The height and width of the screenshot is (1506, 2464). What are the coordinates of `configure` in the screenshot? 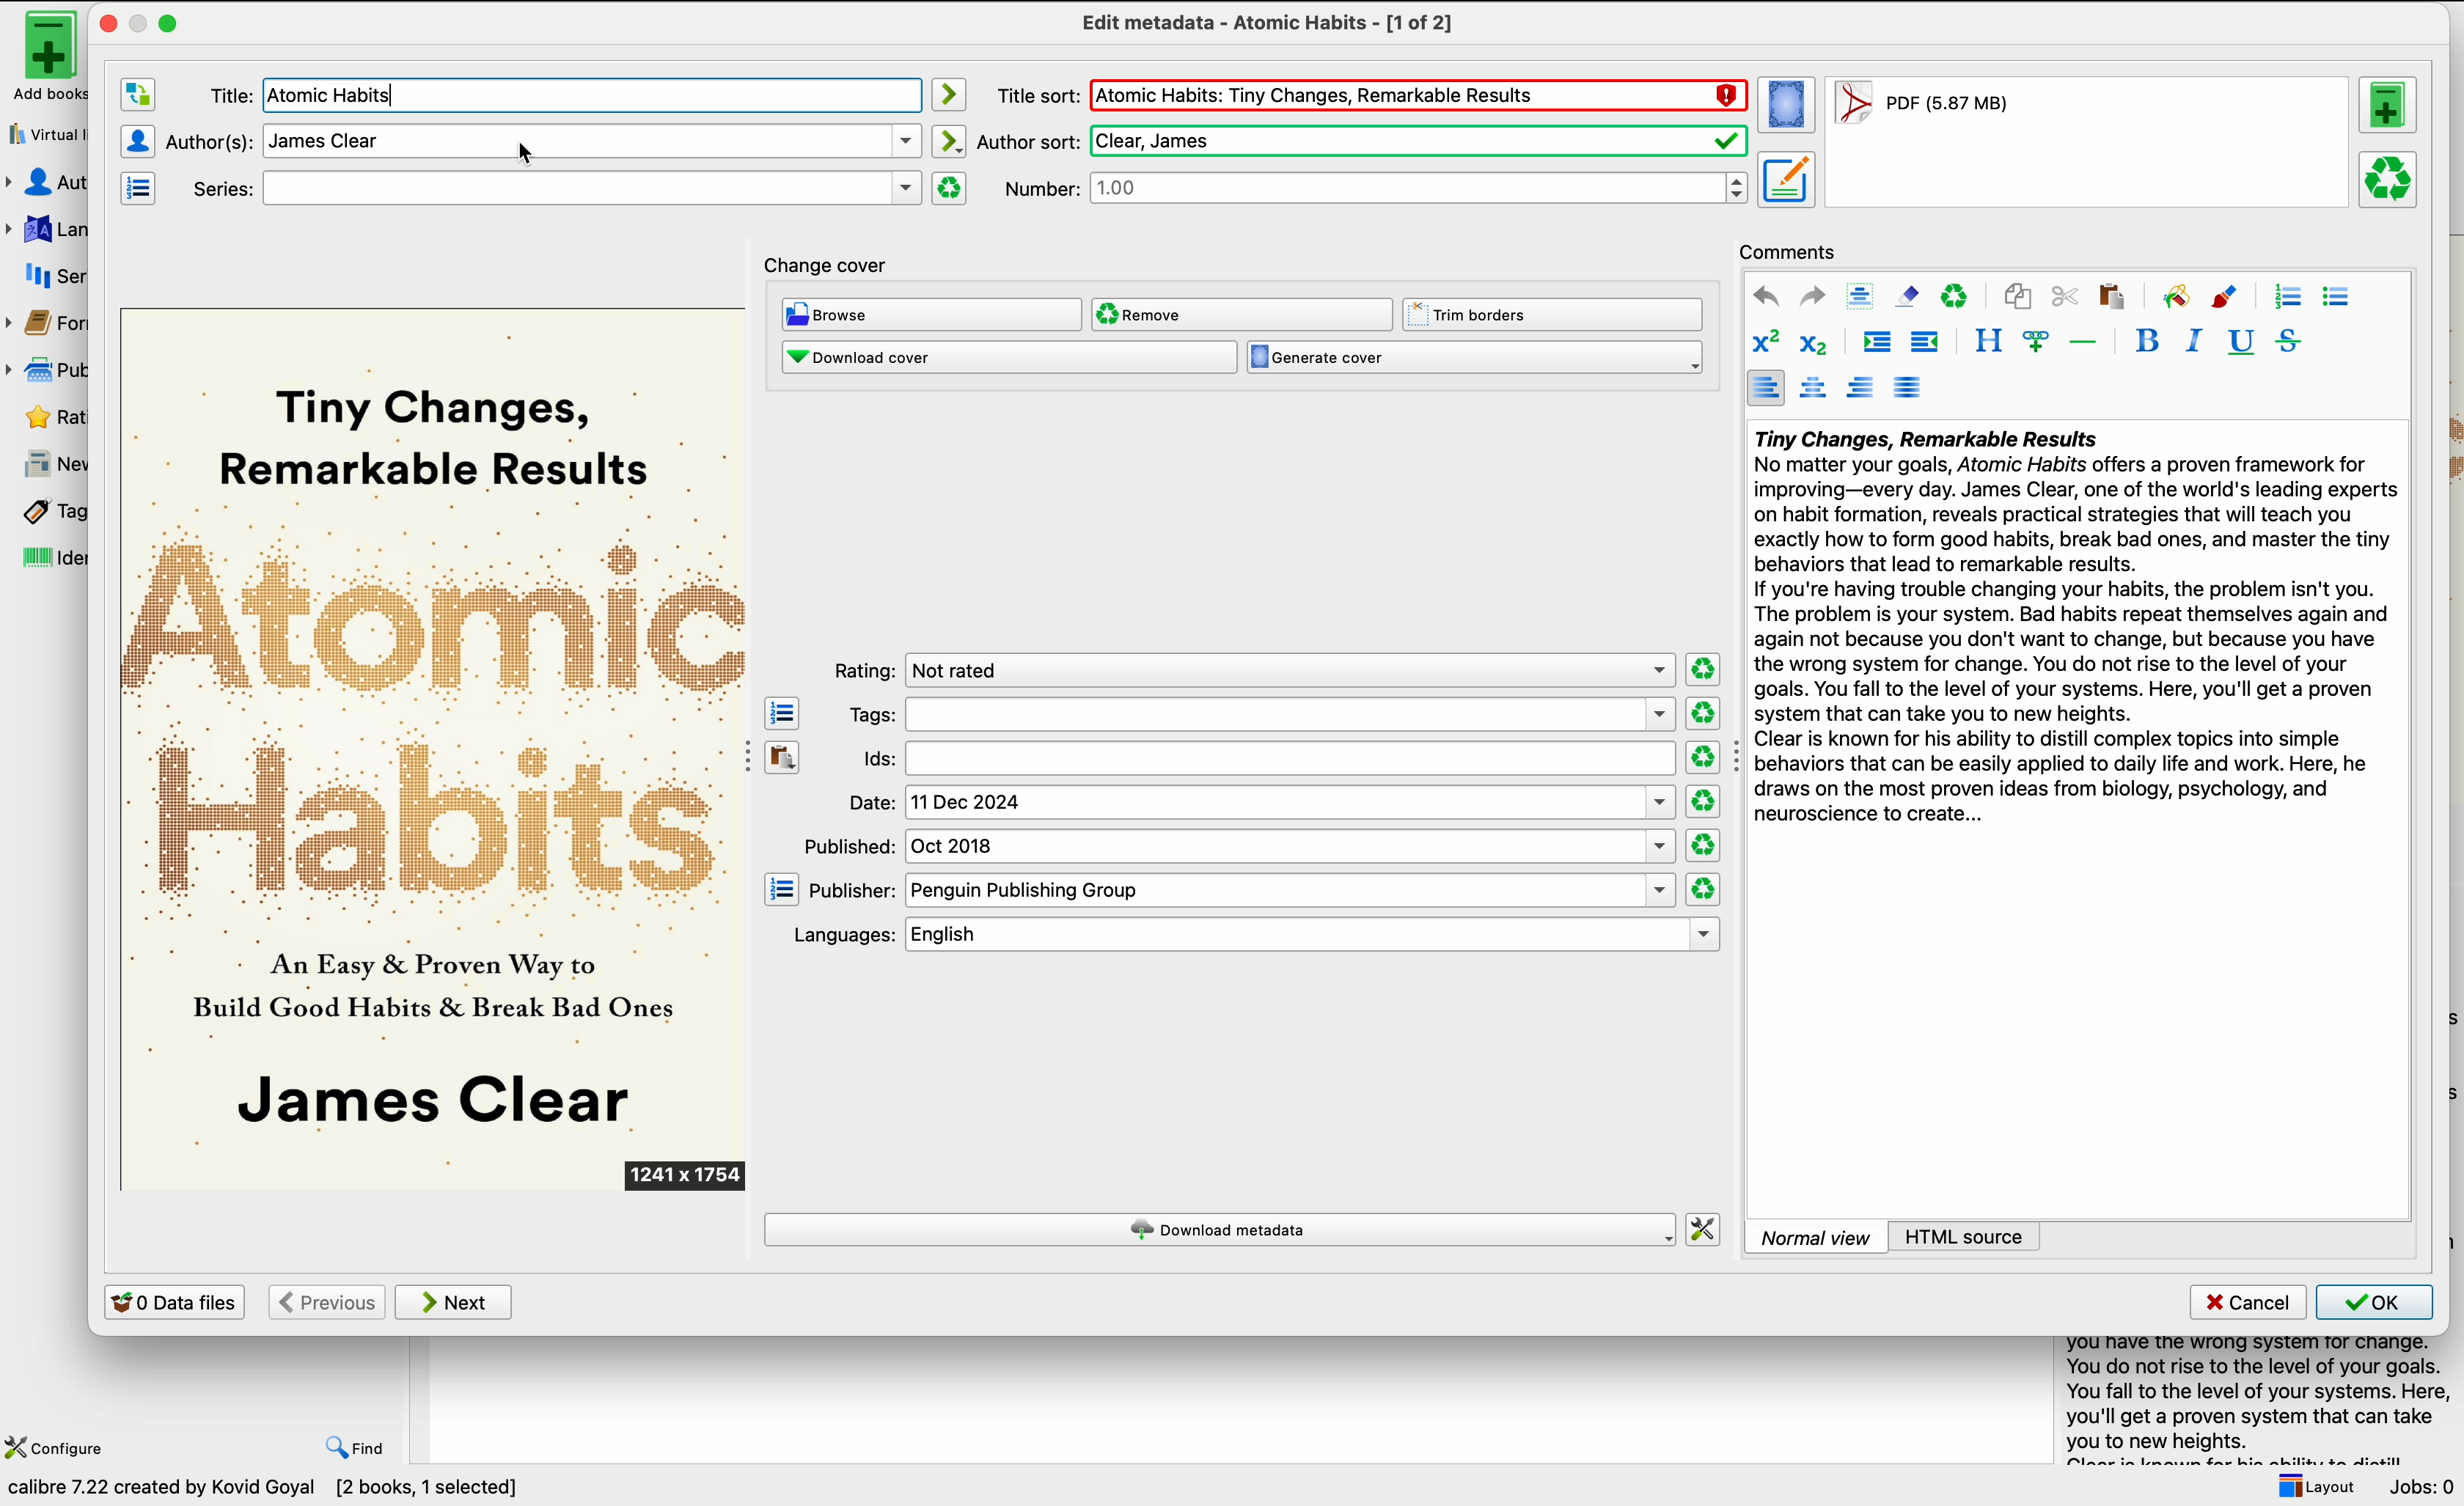 It's located at (59, 1446).